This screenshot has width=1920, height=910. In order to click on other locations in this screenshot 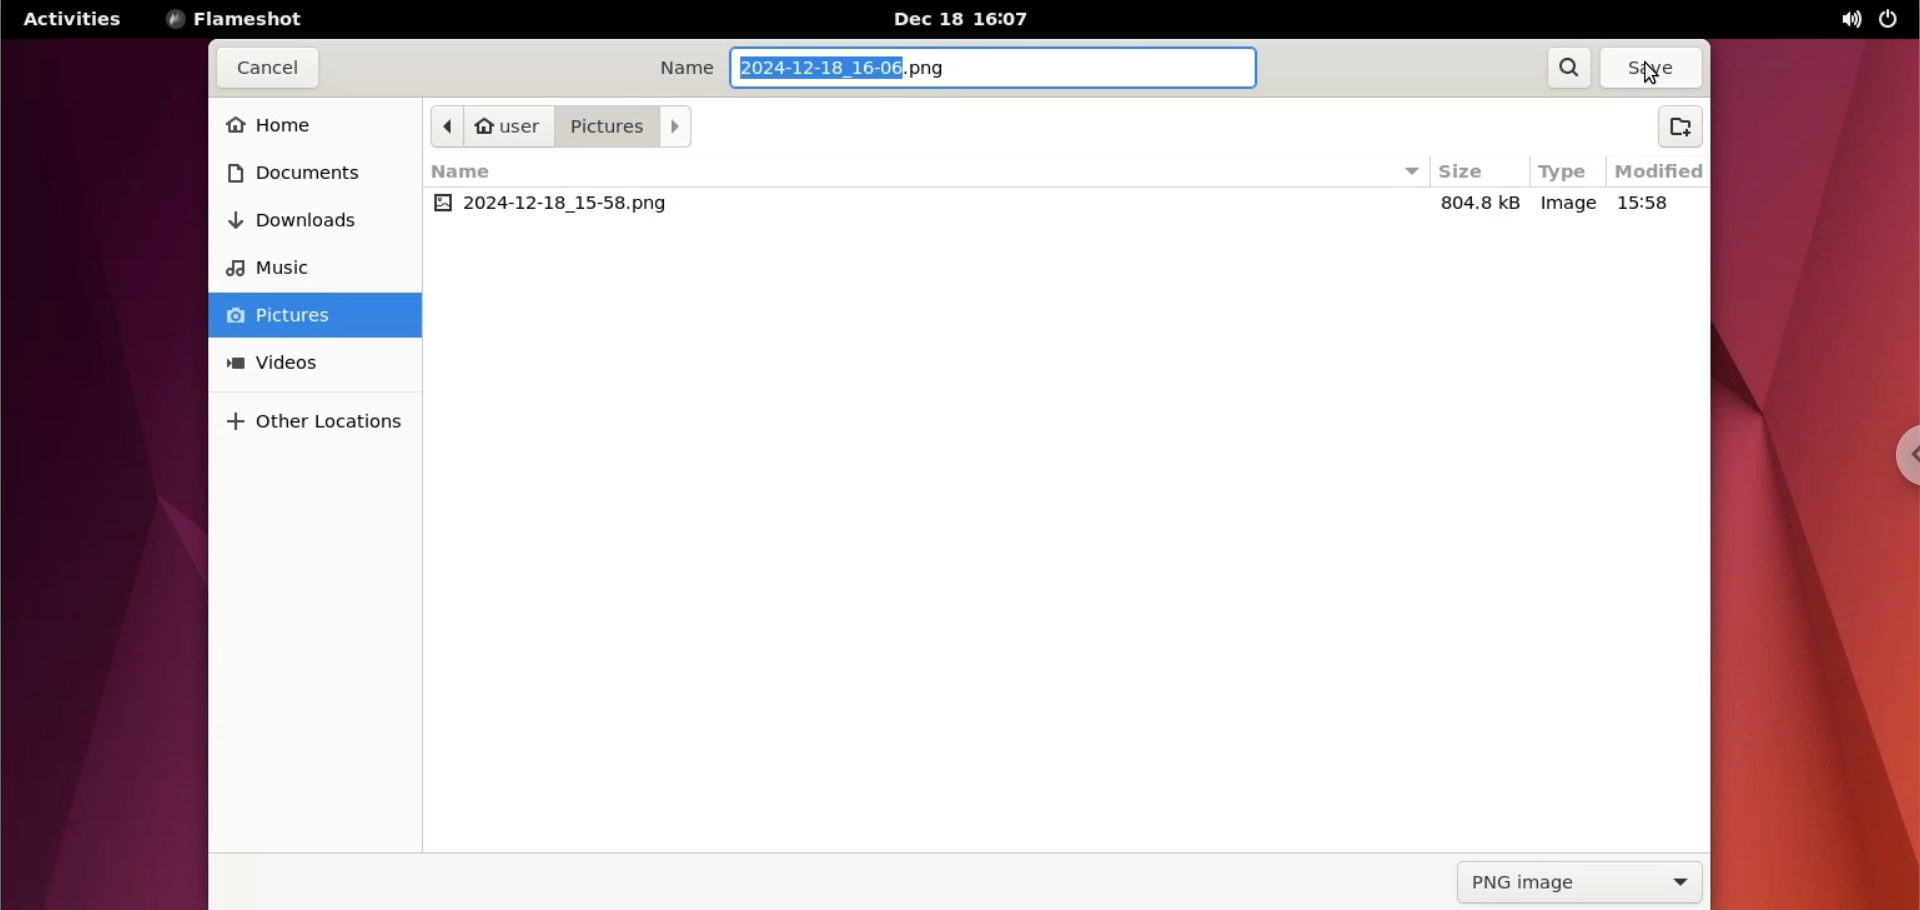, I will do `click(326, 424)`.